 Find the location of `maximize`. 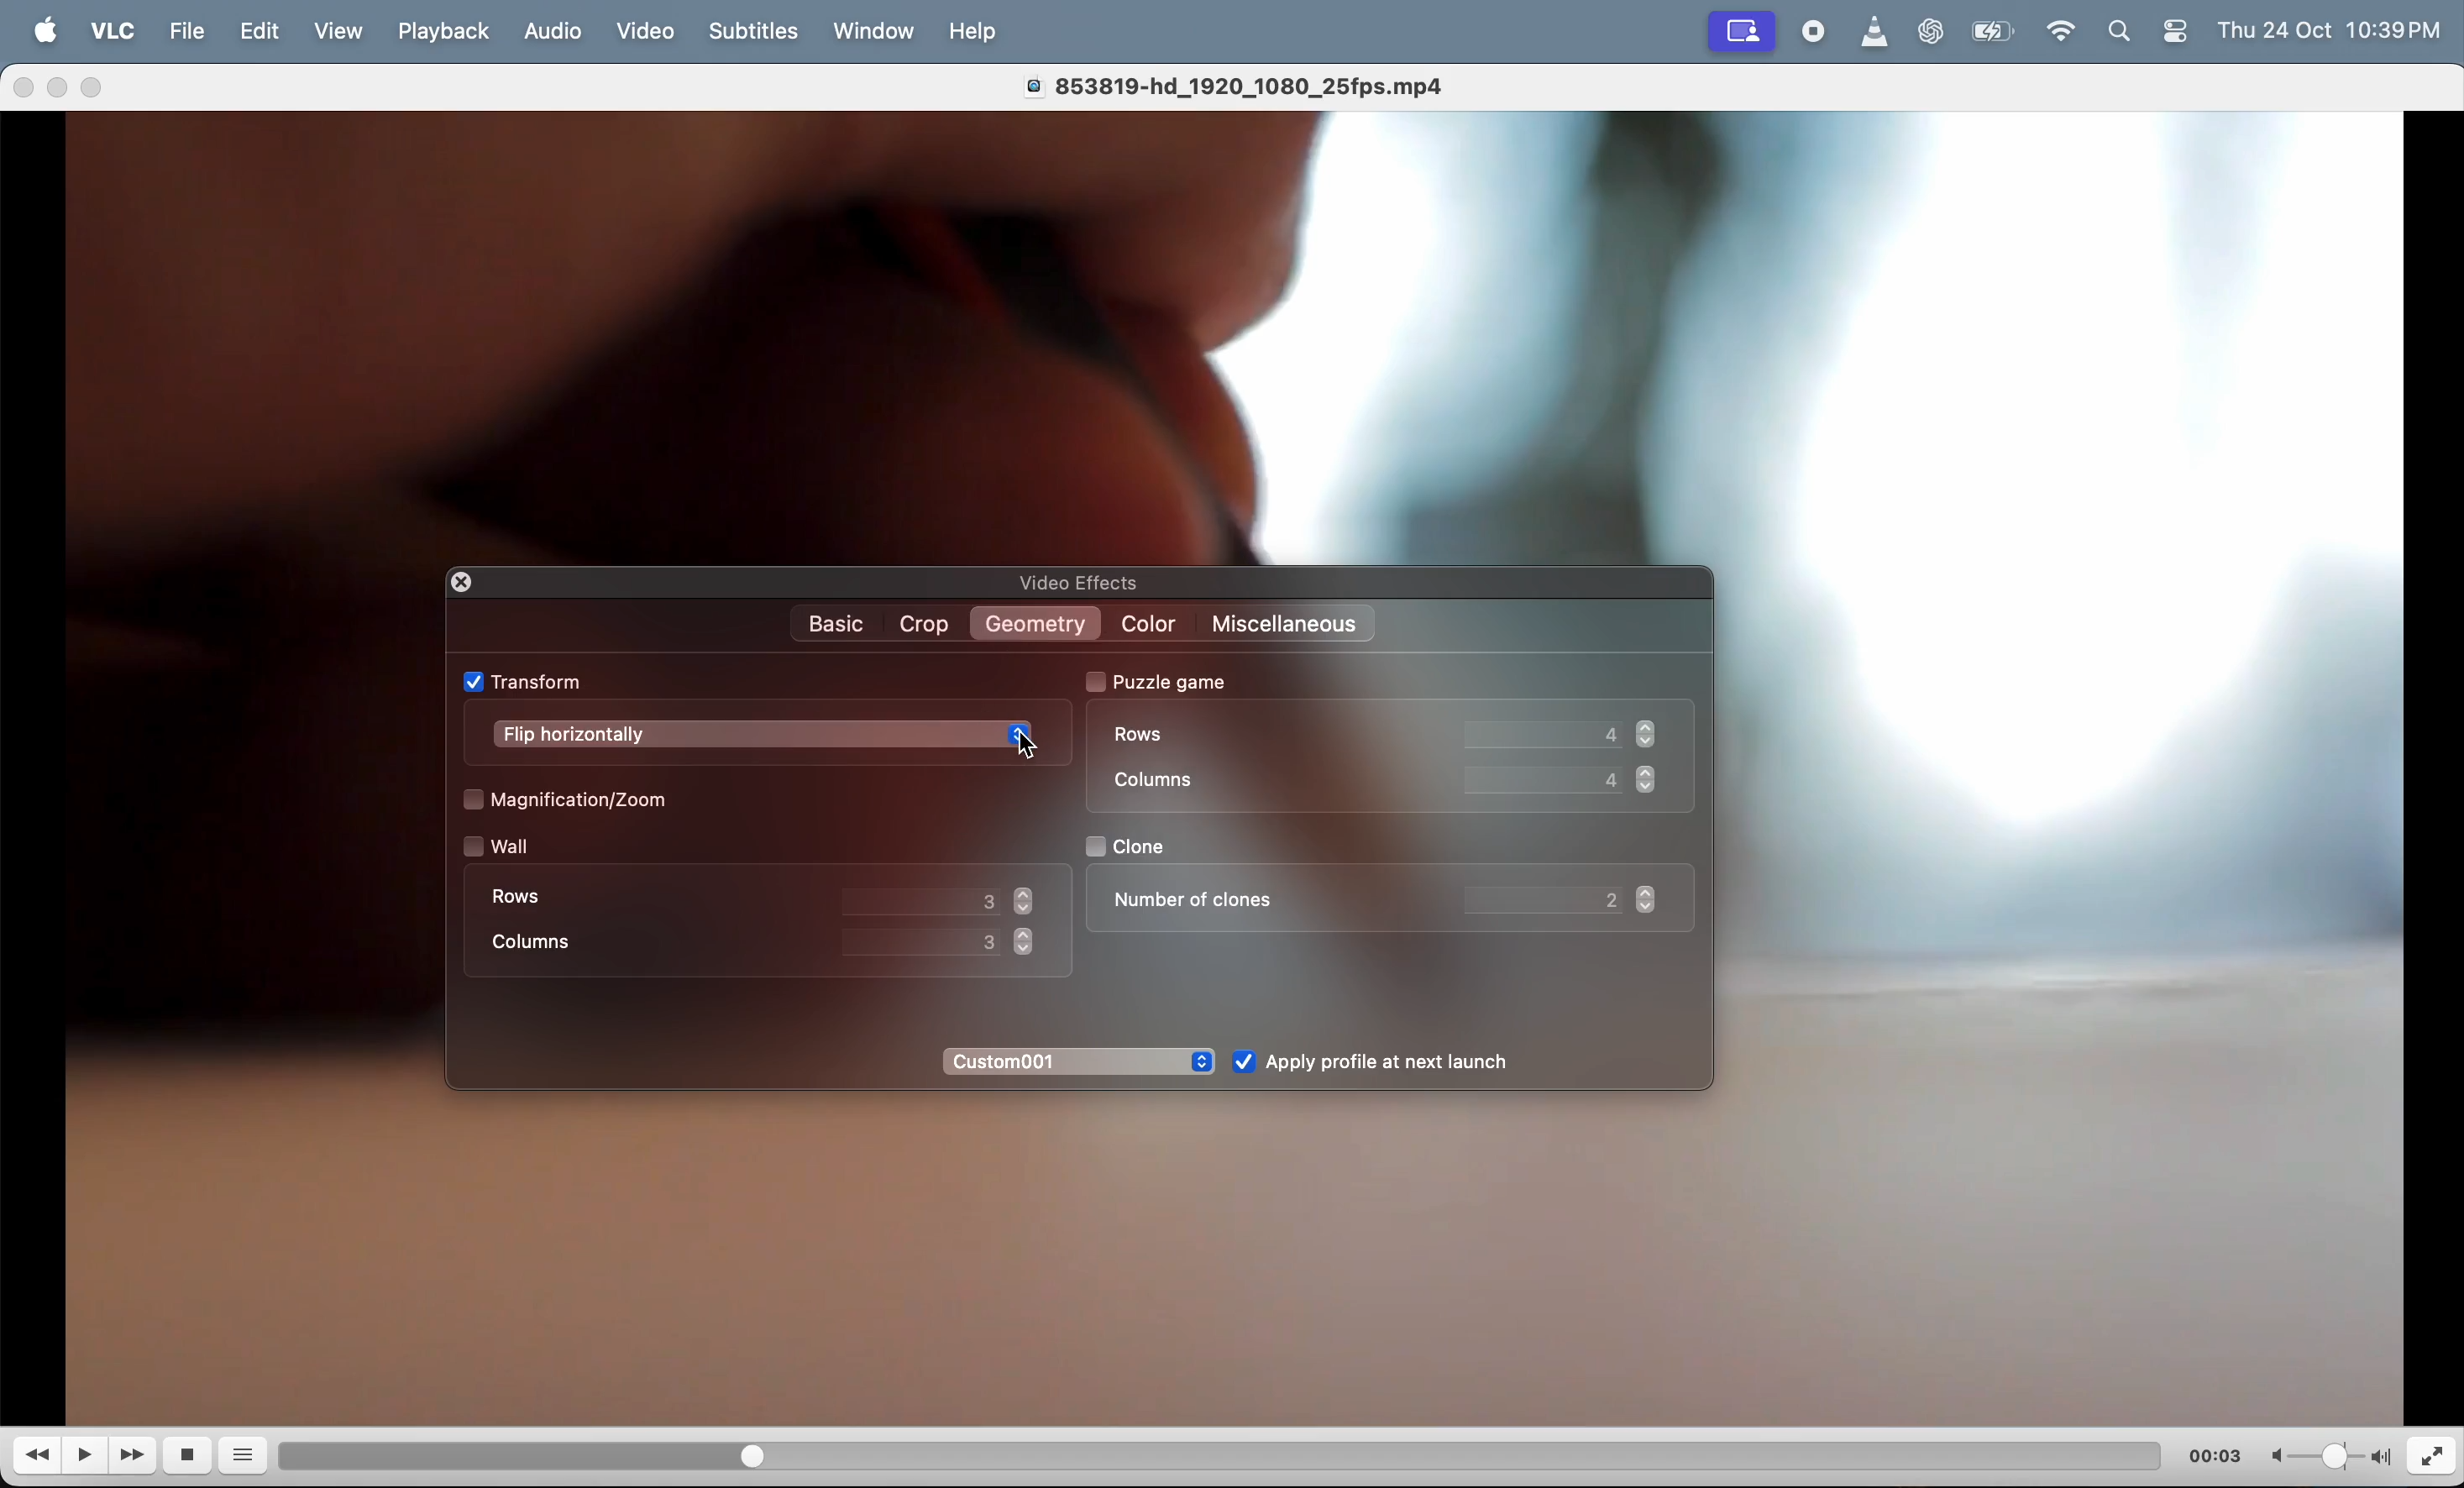

maximize is located at coordinates (102, 88).